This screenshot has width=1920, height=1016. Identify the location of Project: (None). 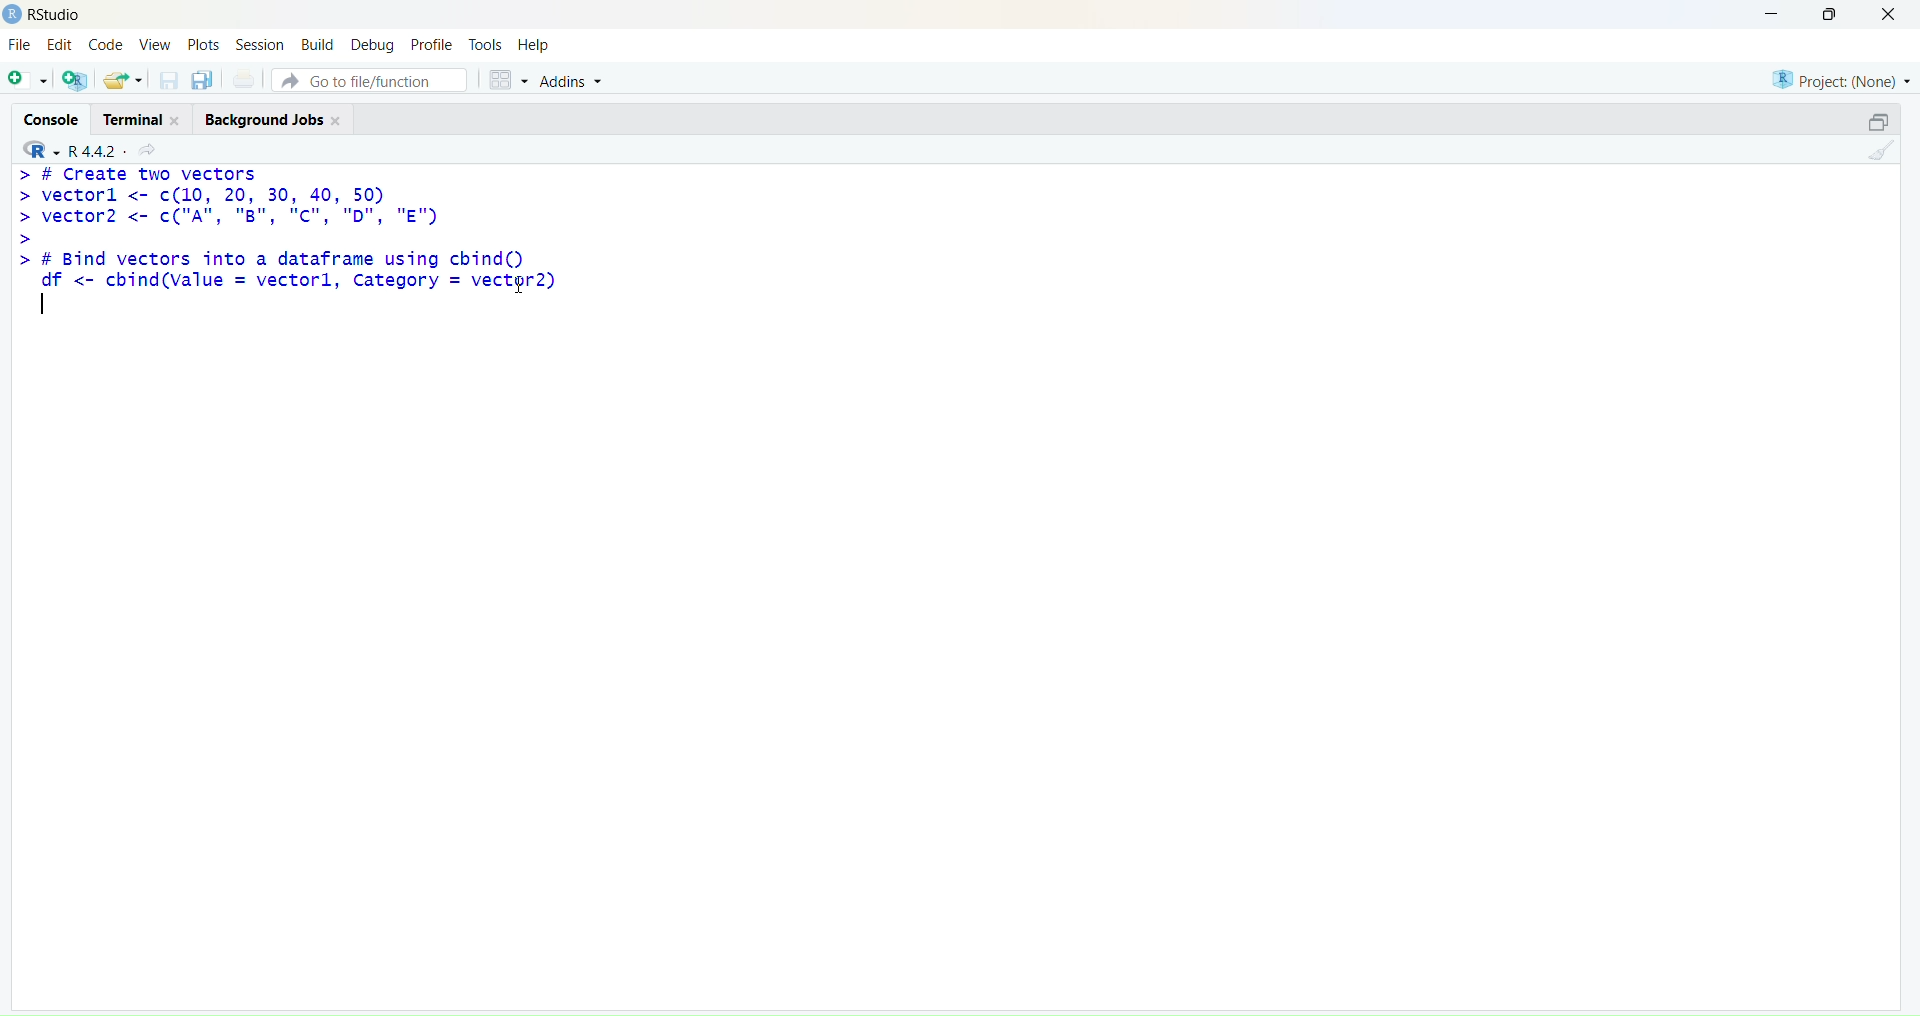
(1839, 80).